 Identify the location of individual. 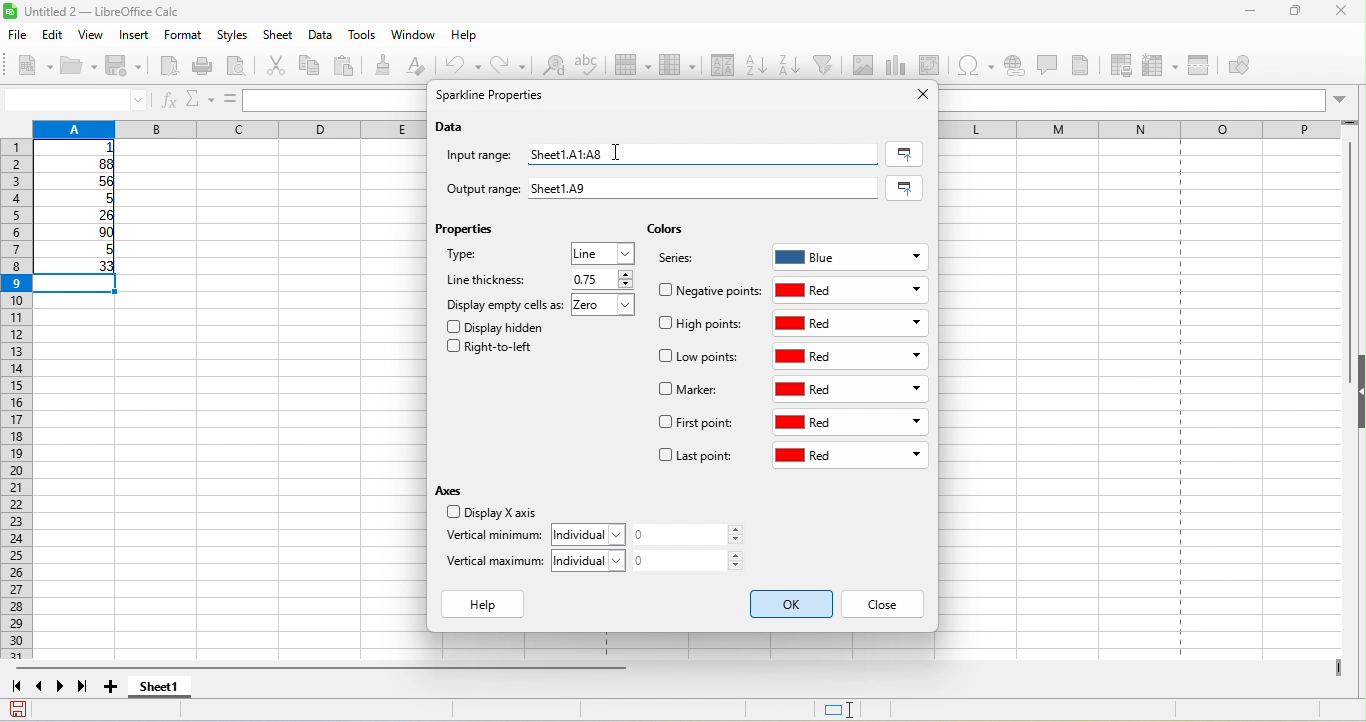
(593, 533).